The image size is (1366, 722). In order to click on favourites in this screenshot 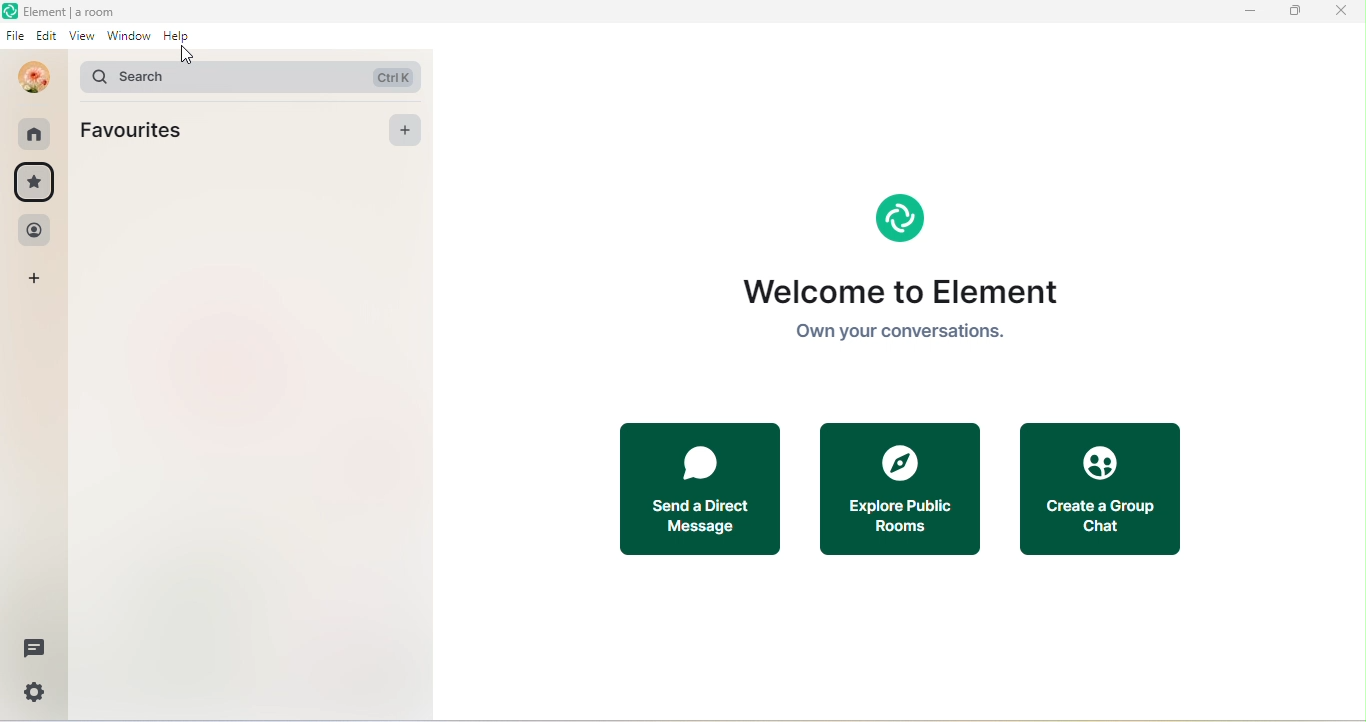, I will do `click(35, 185)`.